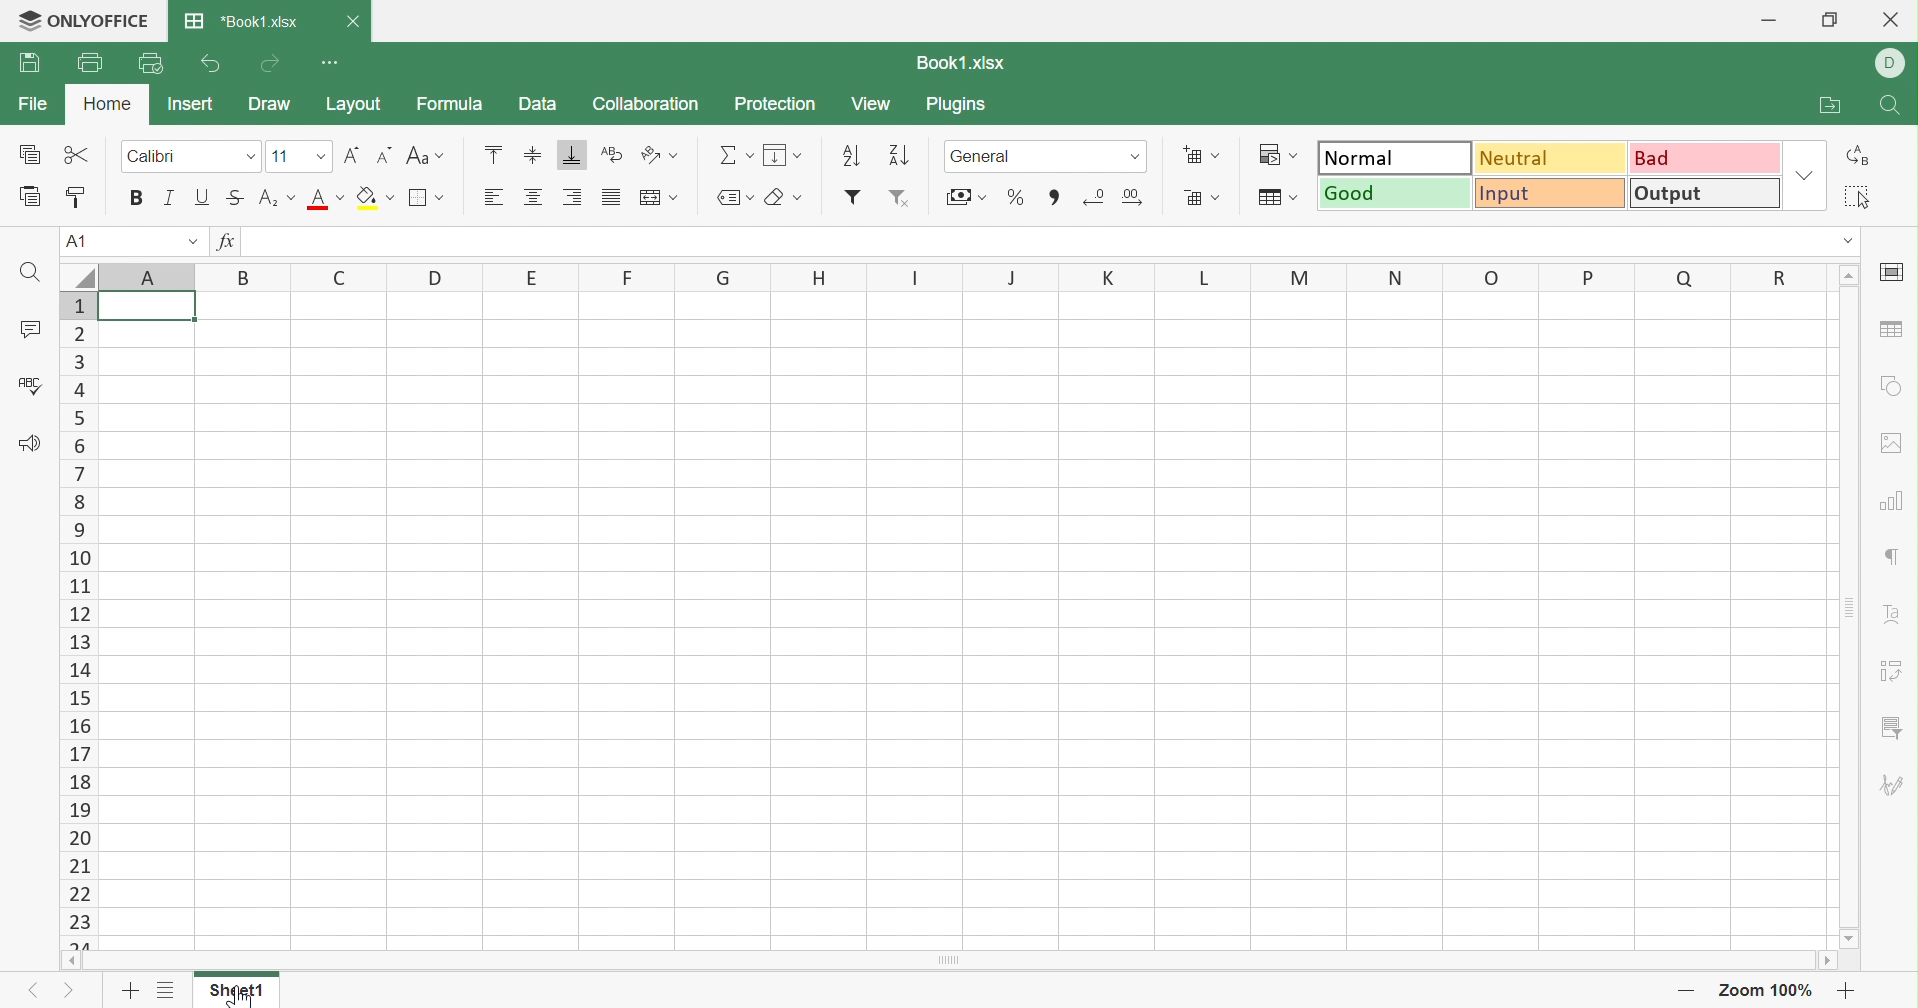 Image resolution: width=1918 pixels, height=1008 pixels. What do you see at coordinates (1845, 611) in the screenshot?
I see `Scroll Bar` at bounding box center [1845, 611].